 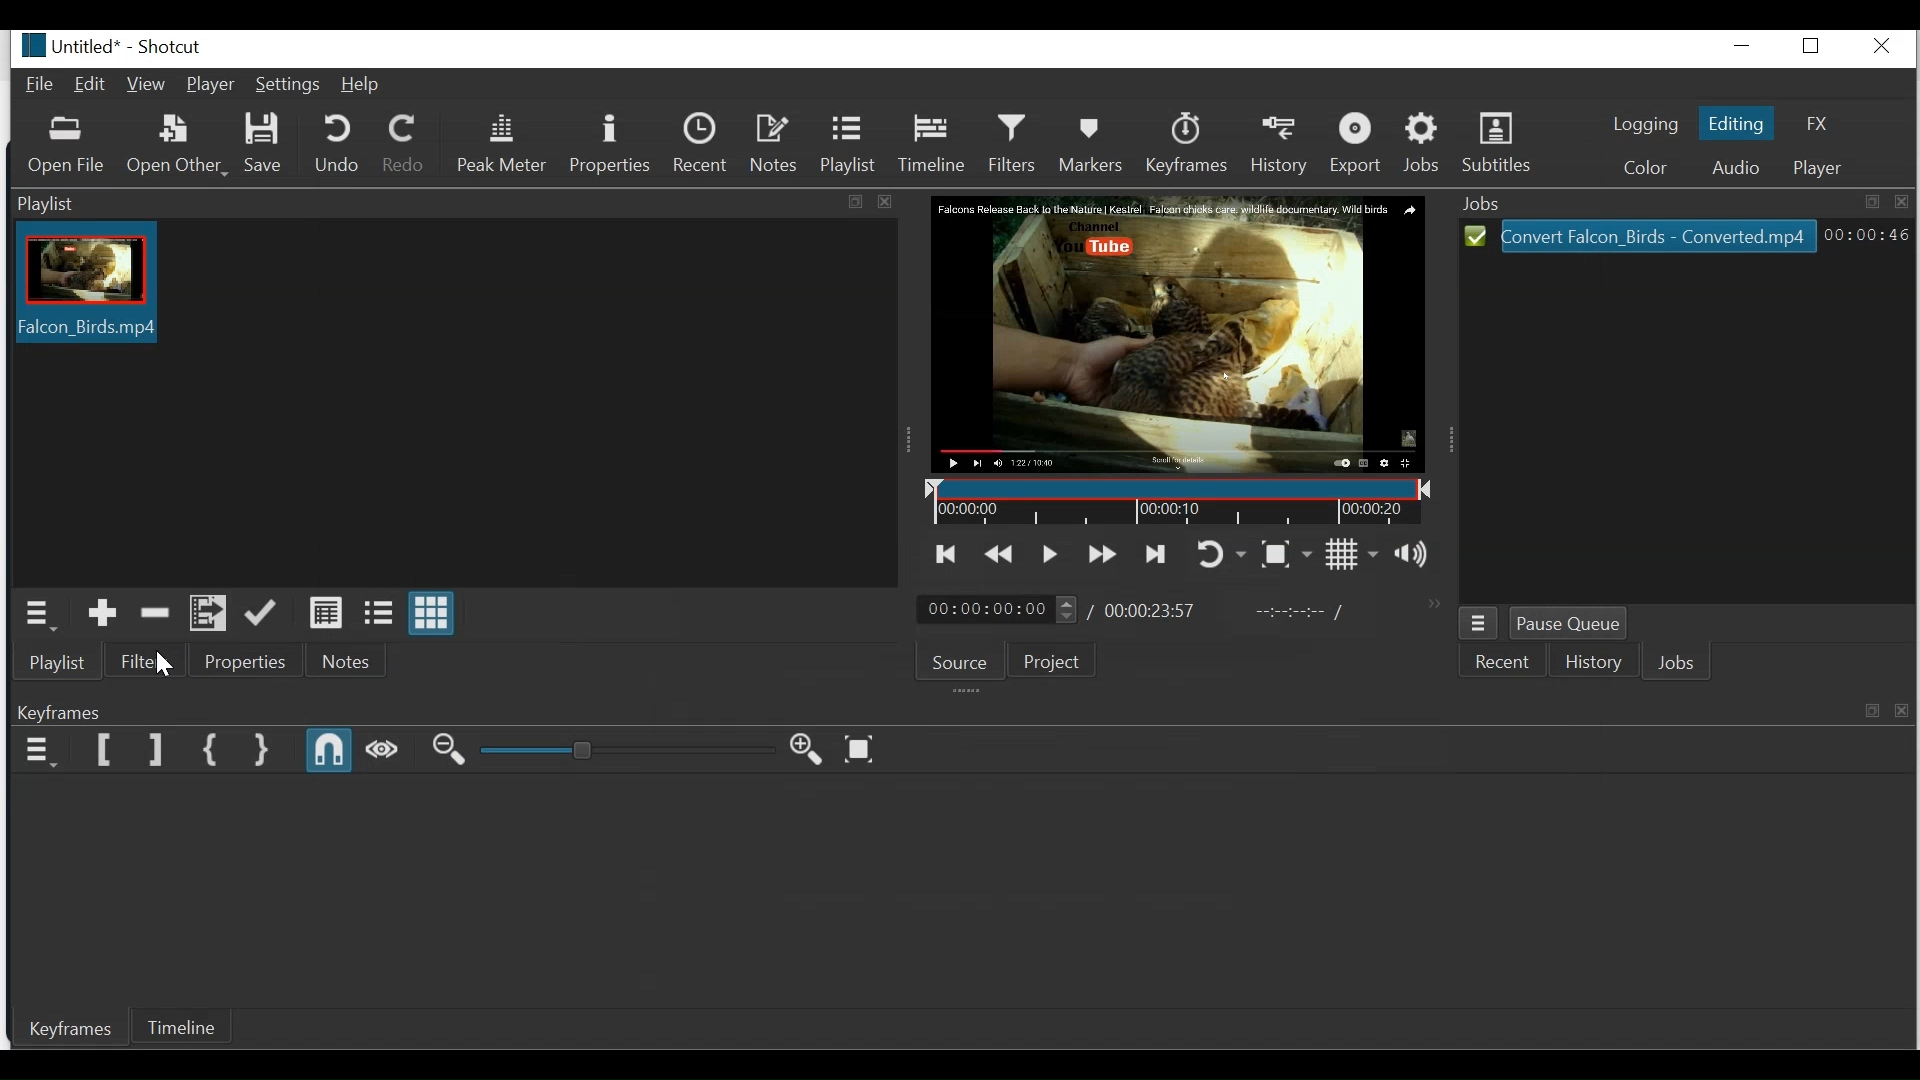 What do you see at coordinates (1745, 47) in the screenshot?
I see `Minimize` at bounding box center [1745, 47].